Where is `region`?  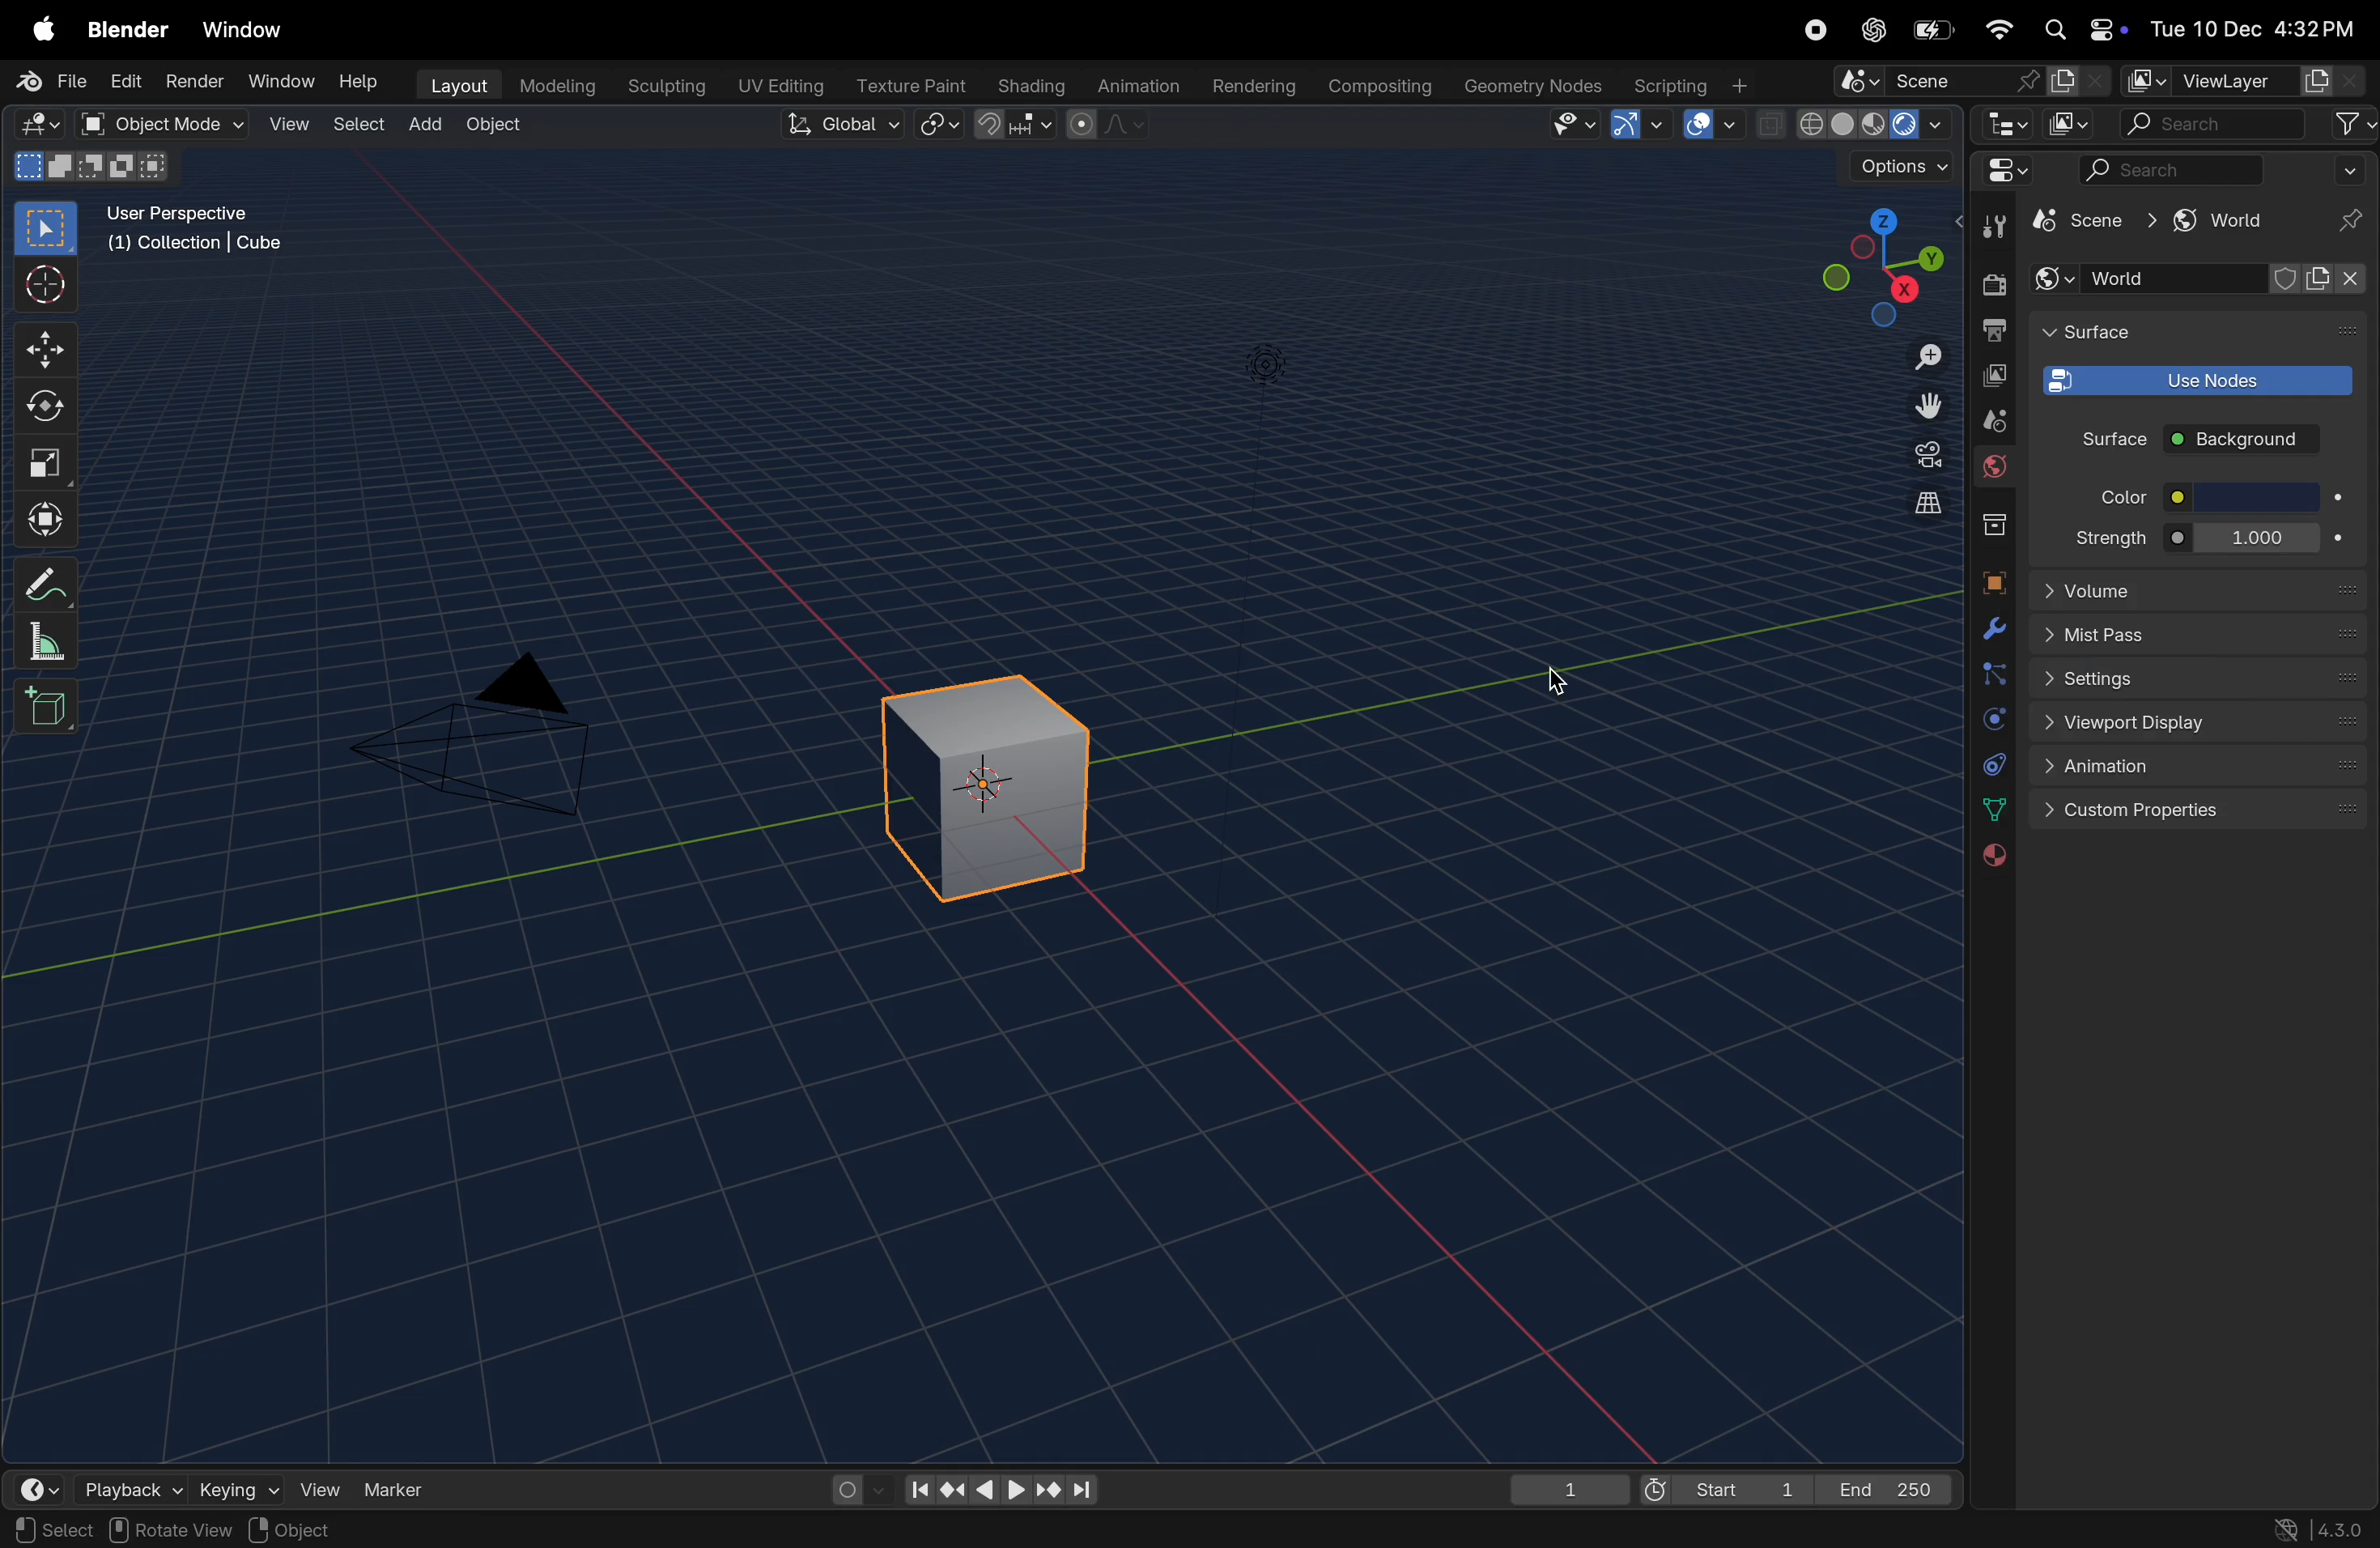 region is located at coordinates (317, 1531).